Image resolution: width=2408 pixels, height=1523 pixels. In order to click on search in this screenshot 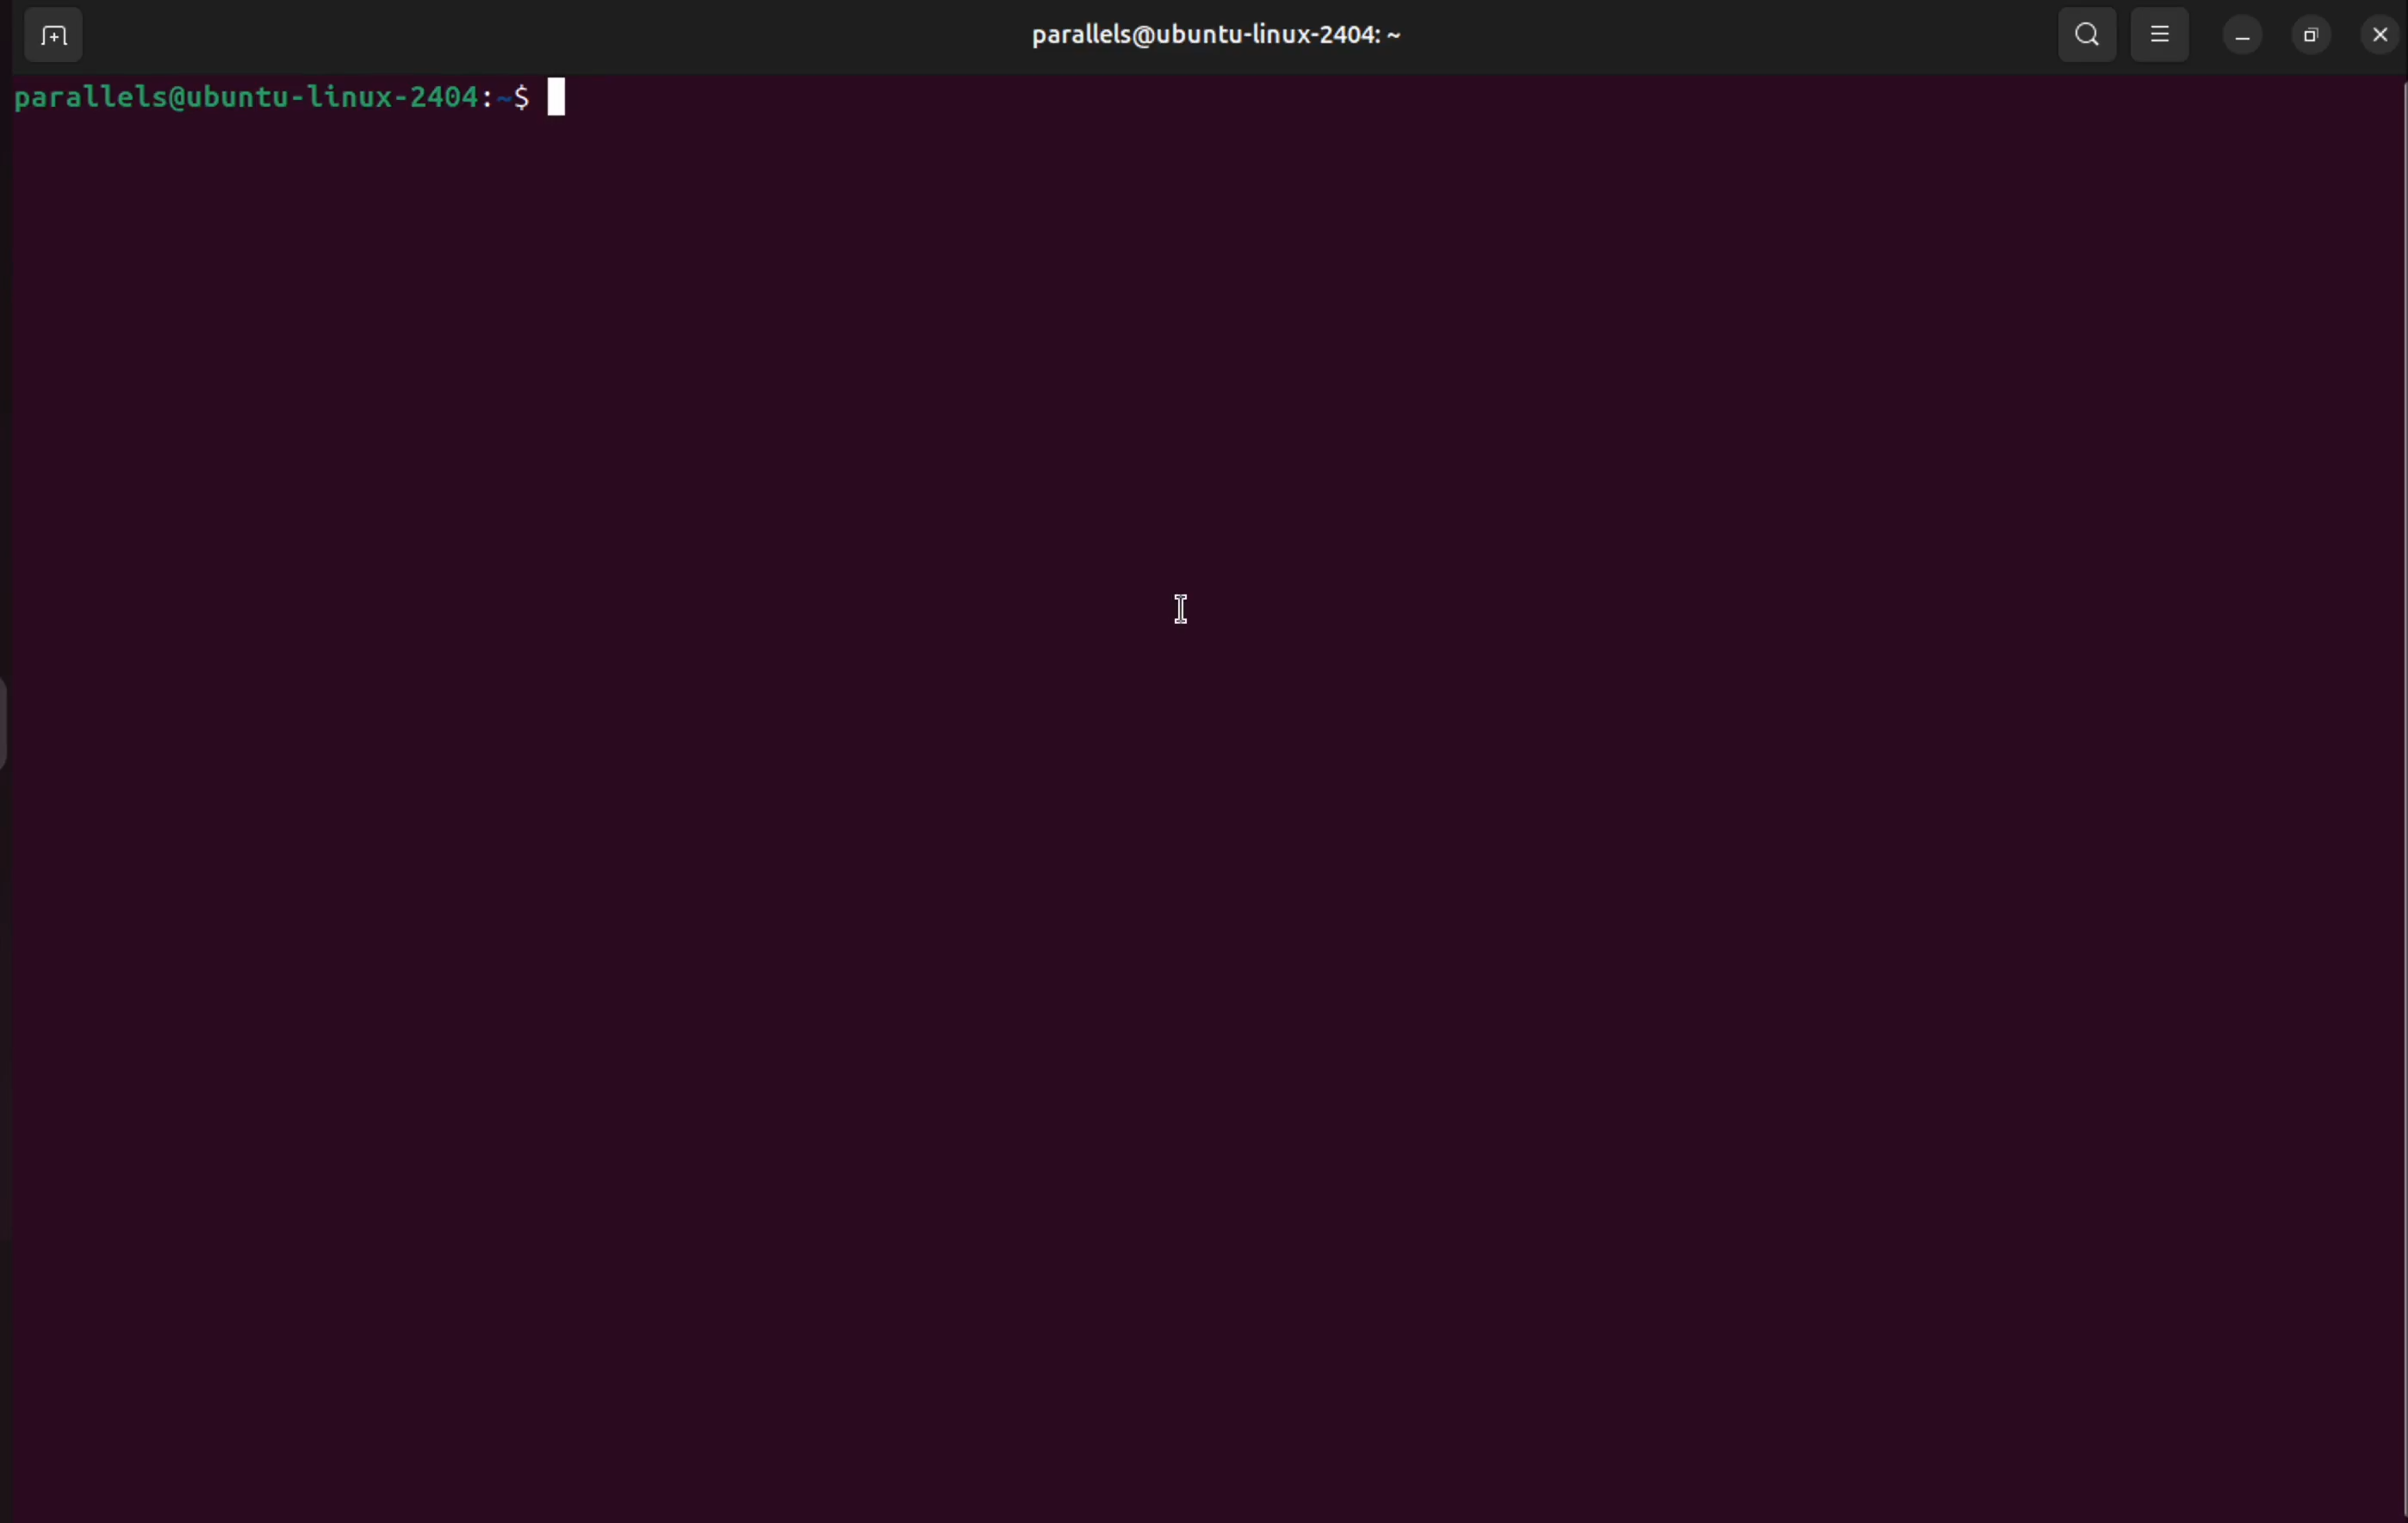, I will do `click(2085, 34)`.